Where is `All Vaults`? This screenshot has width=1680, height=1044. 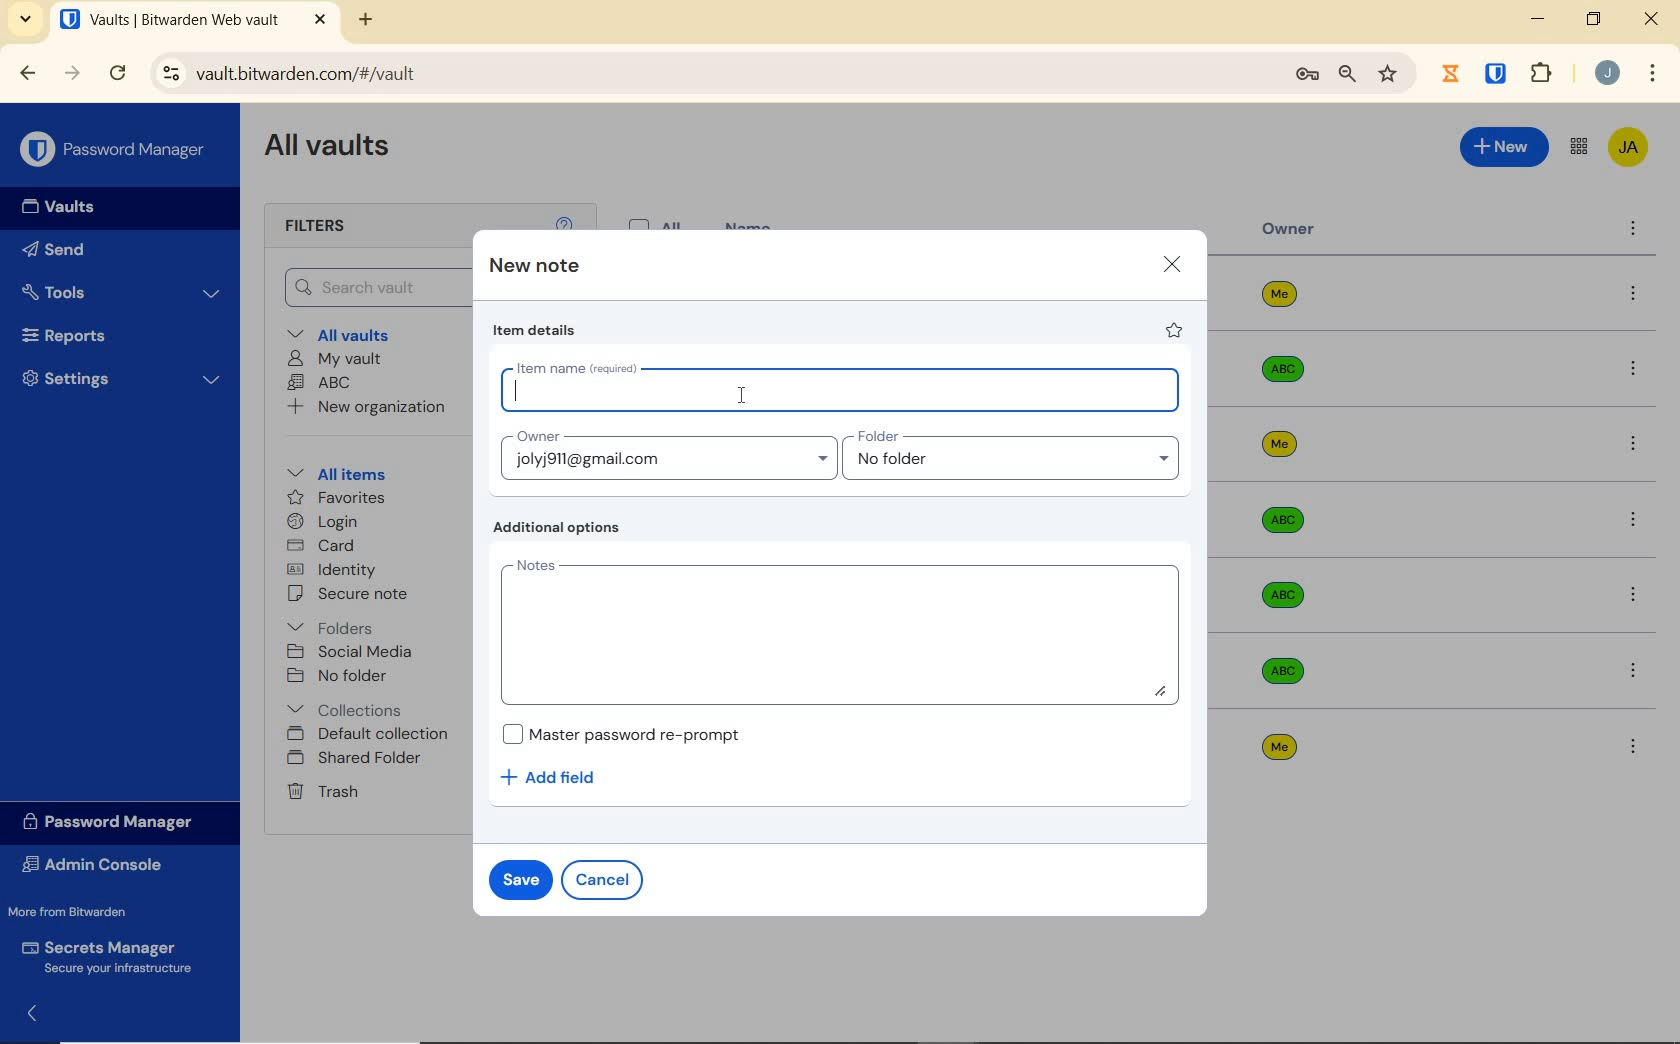 All Vaults is located at coordinates (336, 152).